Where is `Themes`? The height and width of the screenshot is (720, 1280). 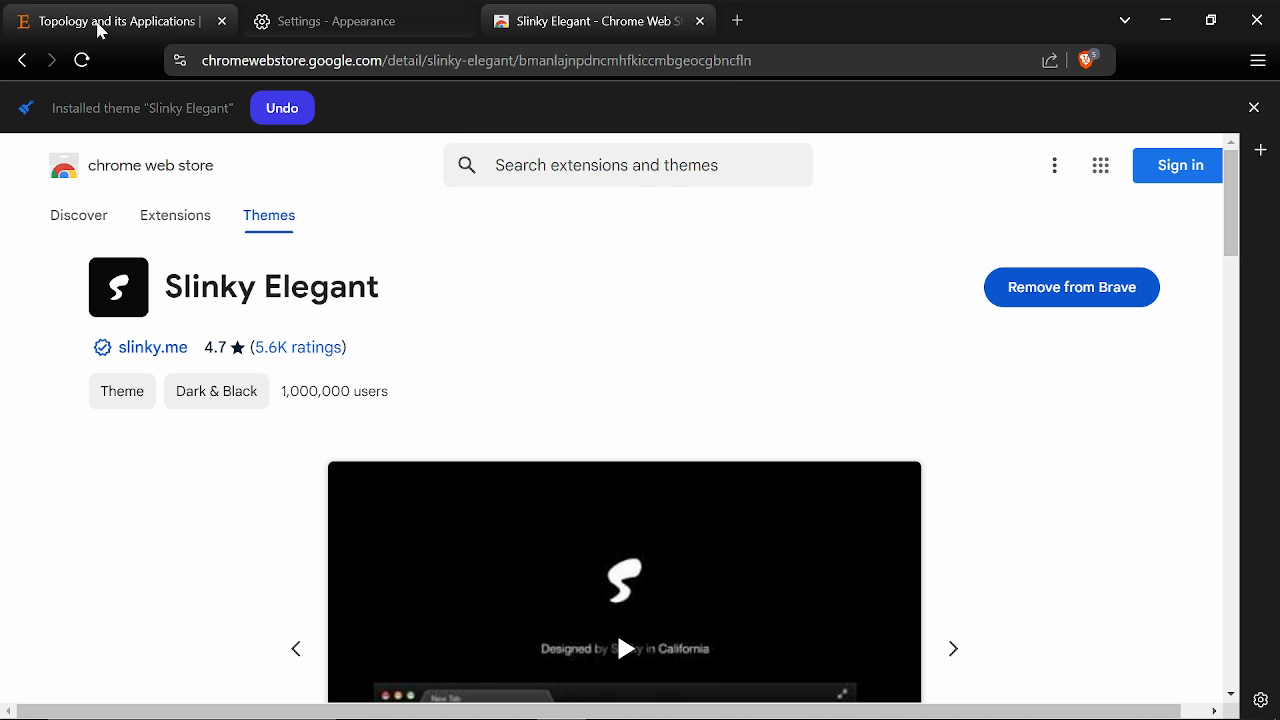 Themes is located at coordinates (273, 219).